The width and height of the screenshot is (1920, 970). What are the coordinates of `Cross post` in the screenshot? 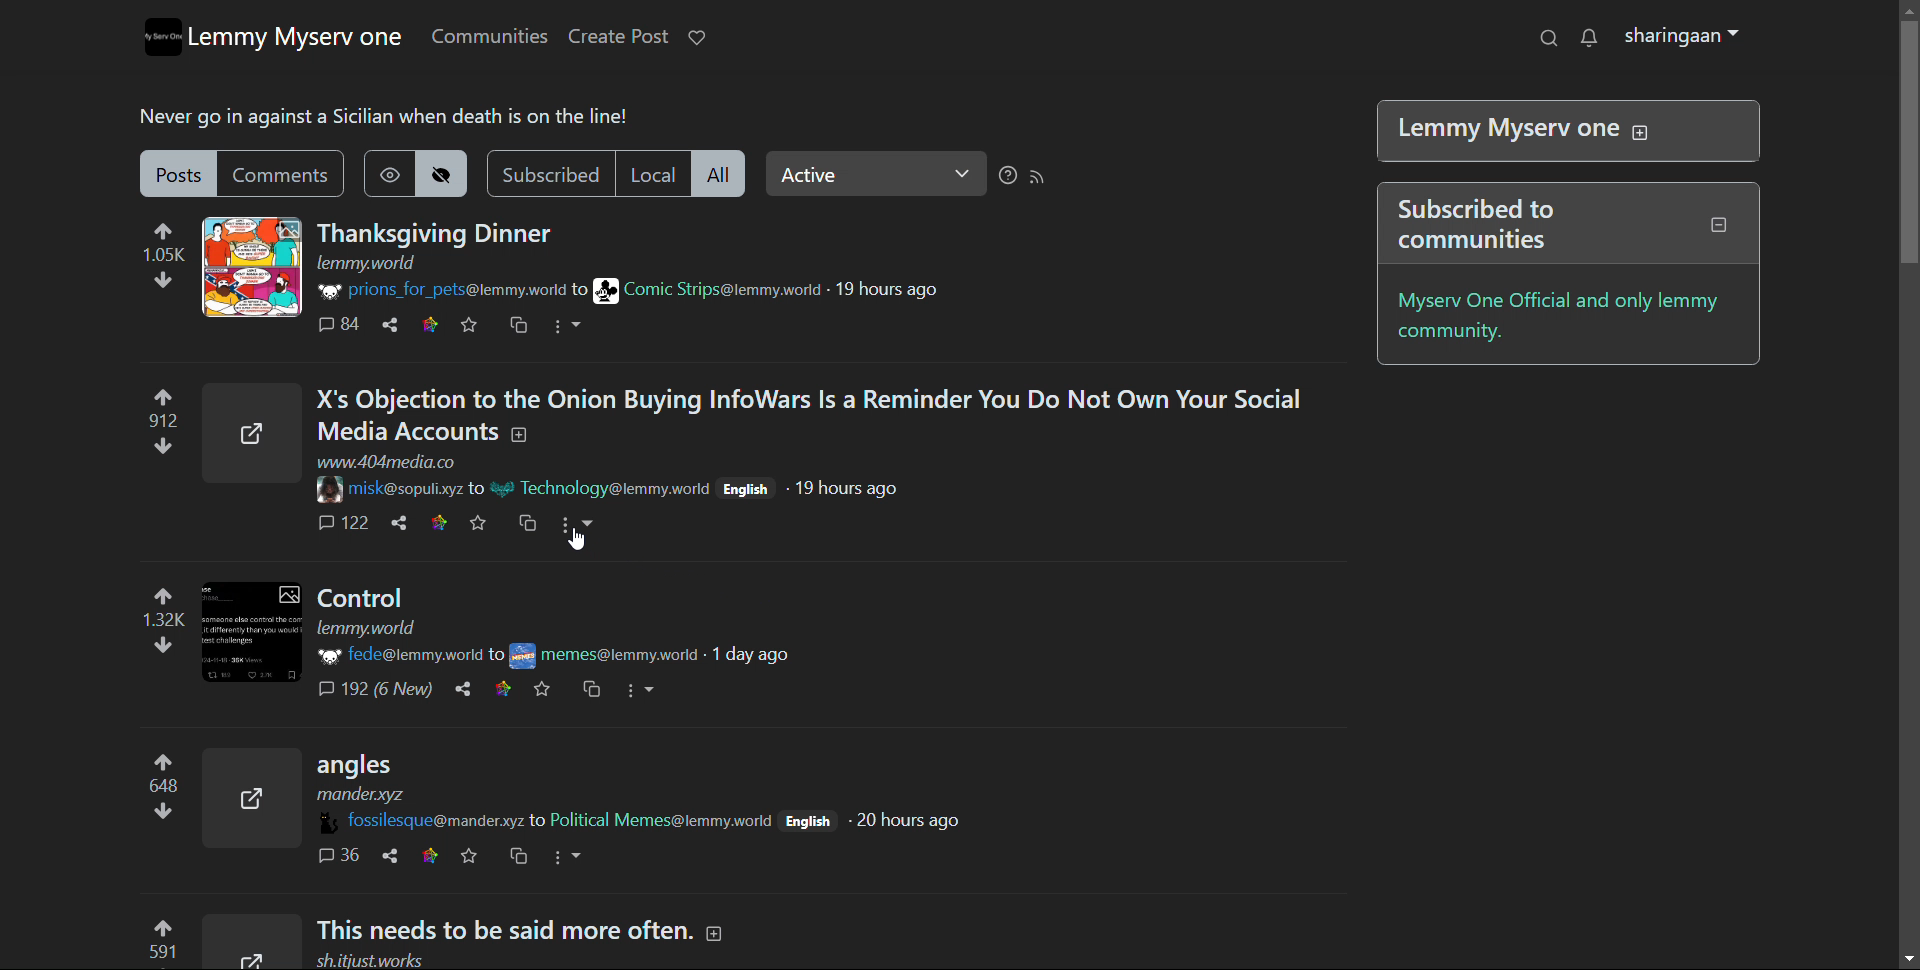 It's located at (591, 689).